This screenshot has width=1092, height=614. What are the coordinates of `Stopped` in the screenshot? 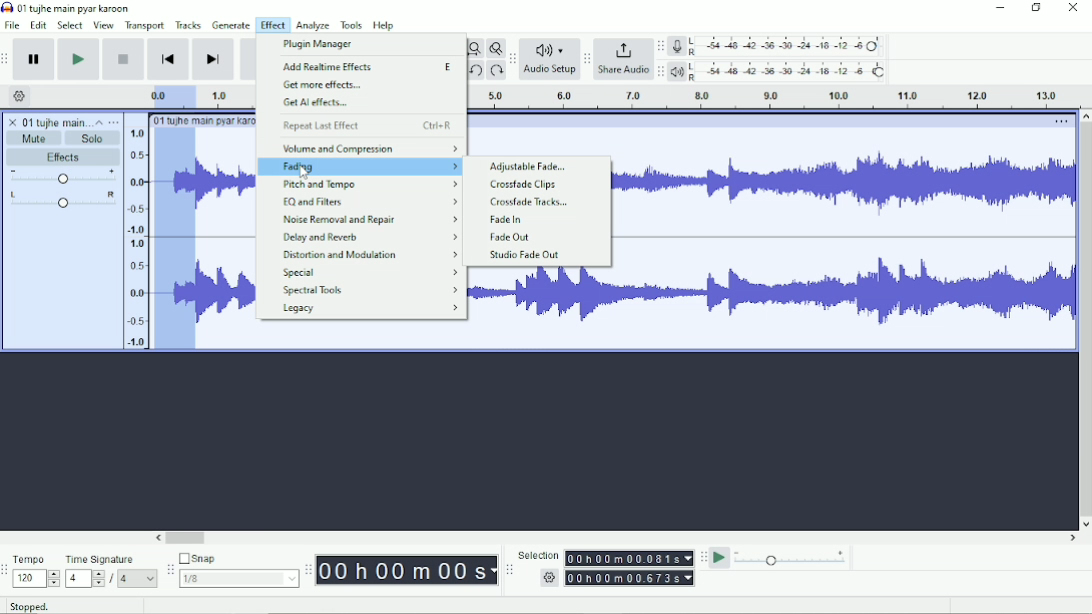 It's located at (43, 604).